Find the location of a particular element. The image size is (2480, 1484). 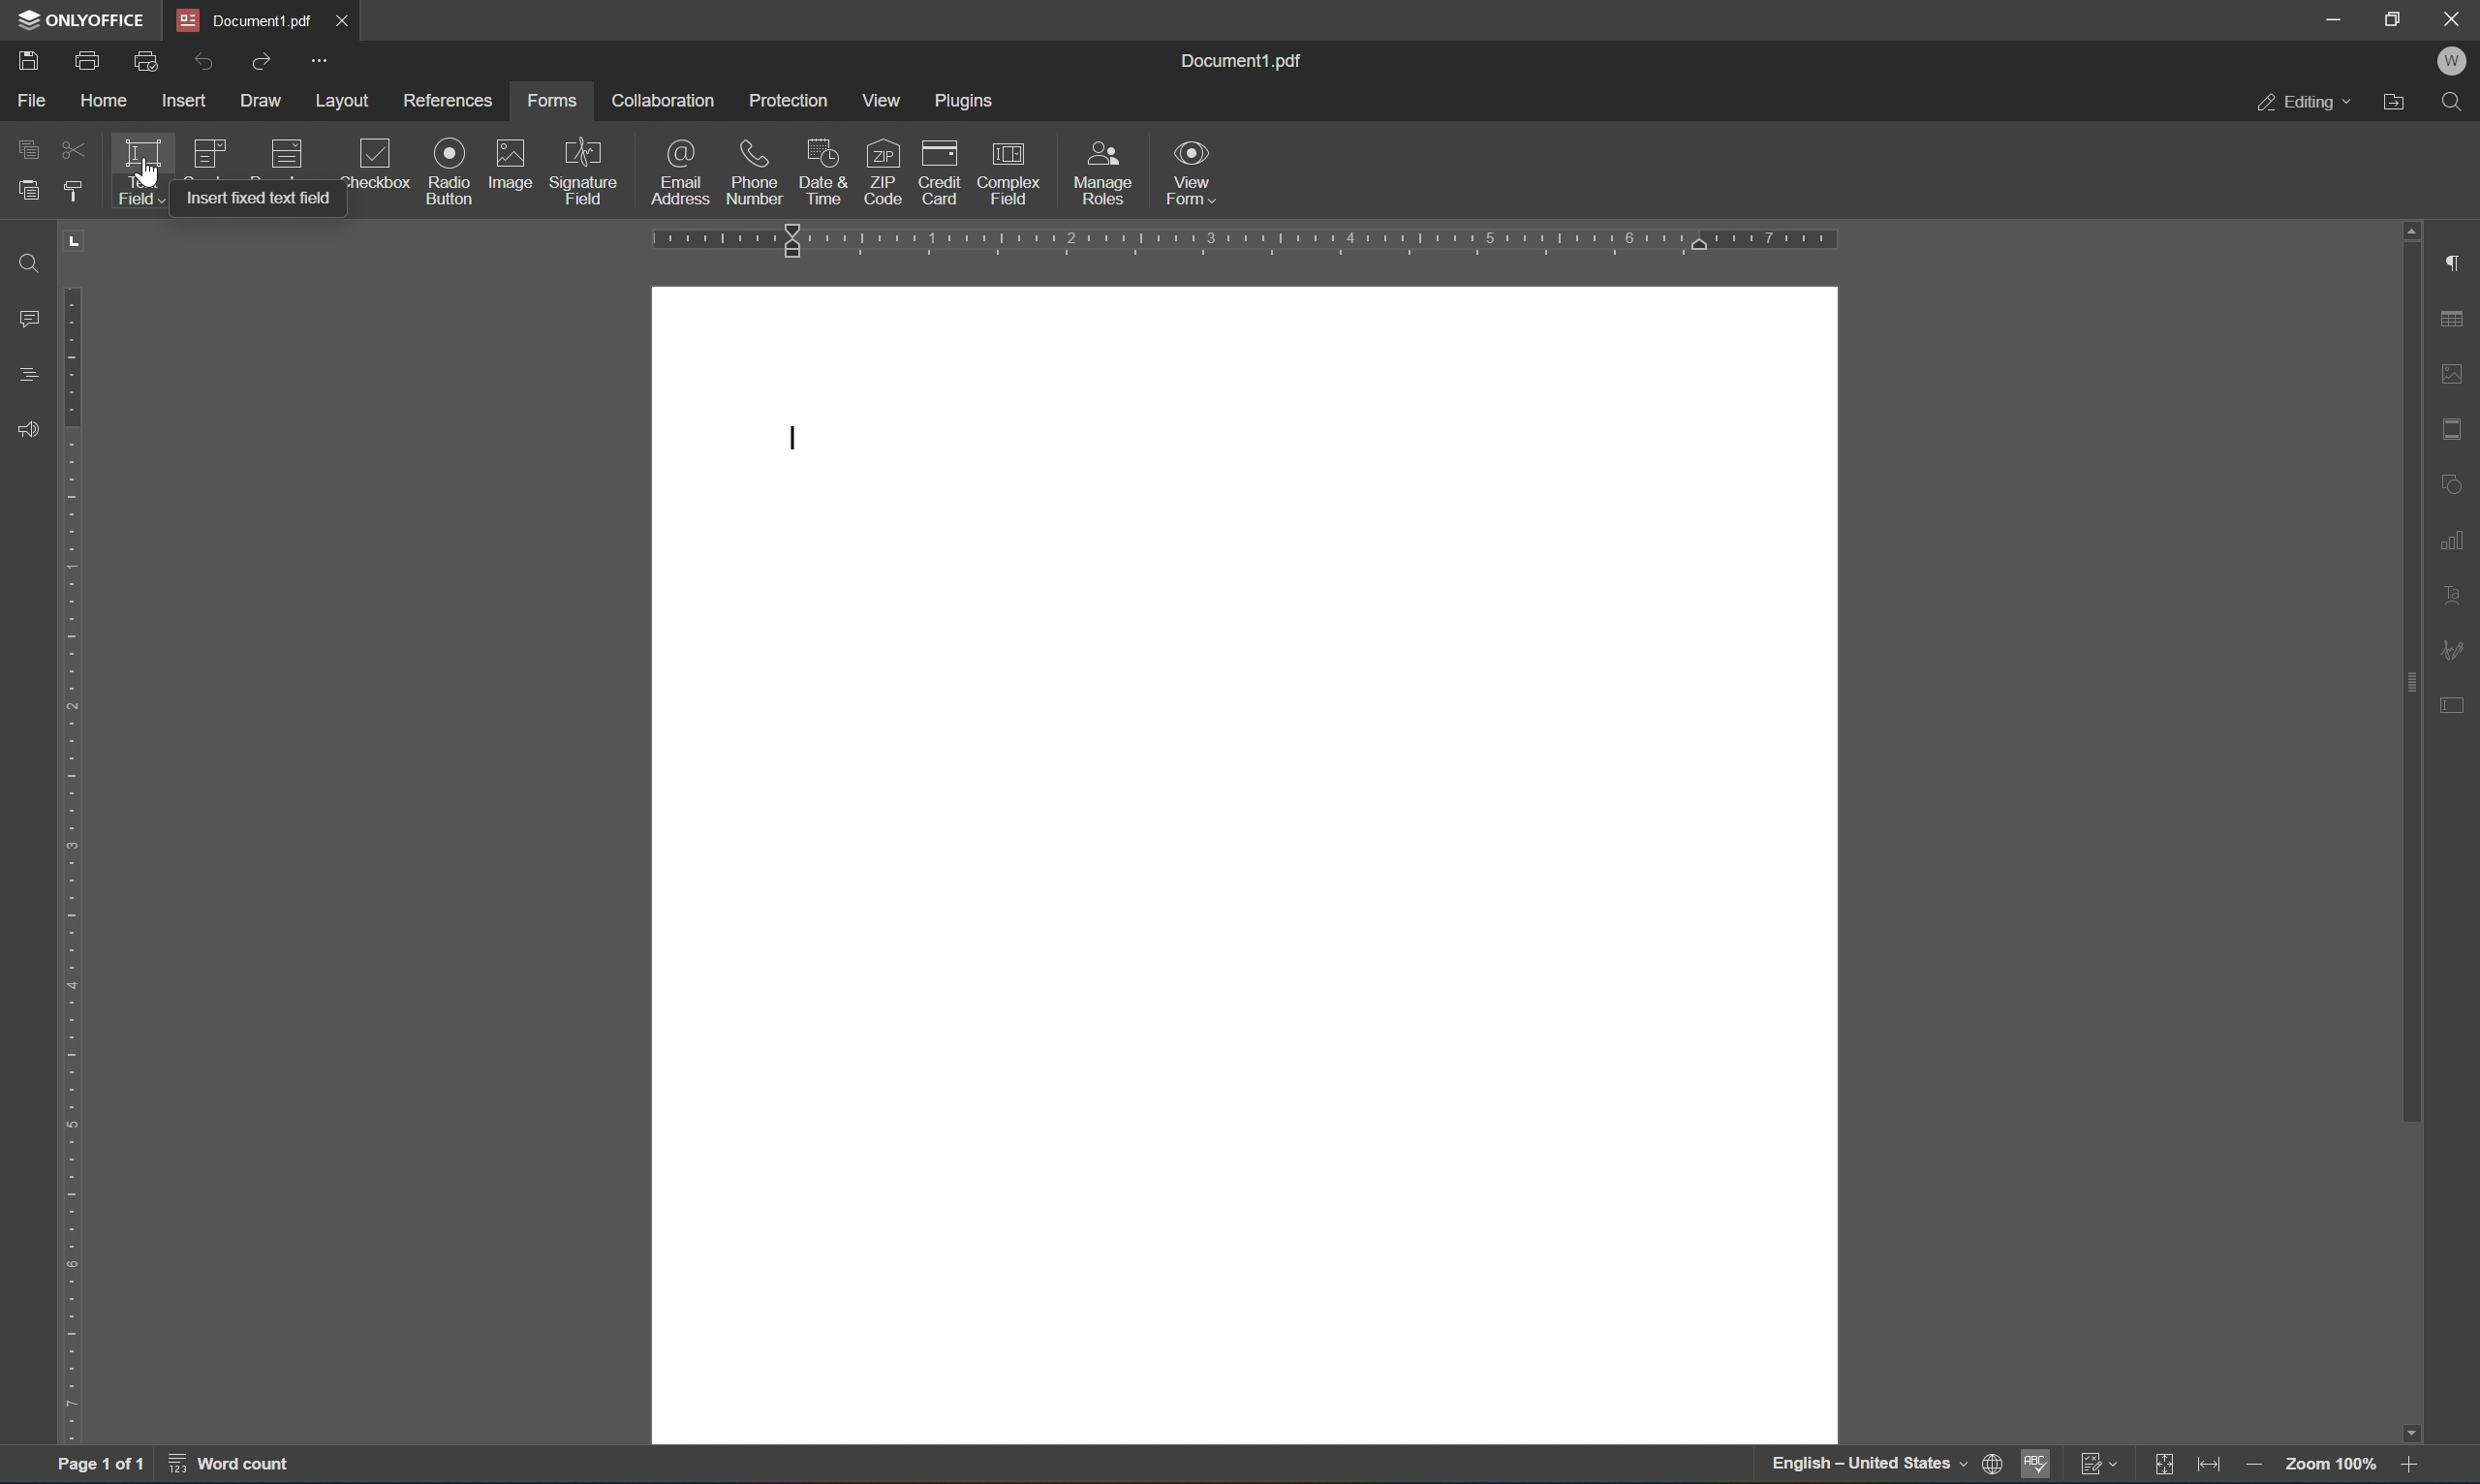

radio button is located at coordinates (450, 169).